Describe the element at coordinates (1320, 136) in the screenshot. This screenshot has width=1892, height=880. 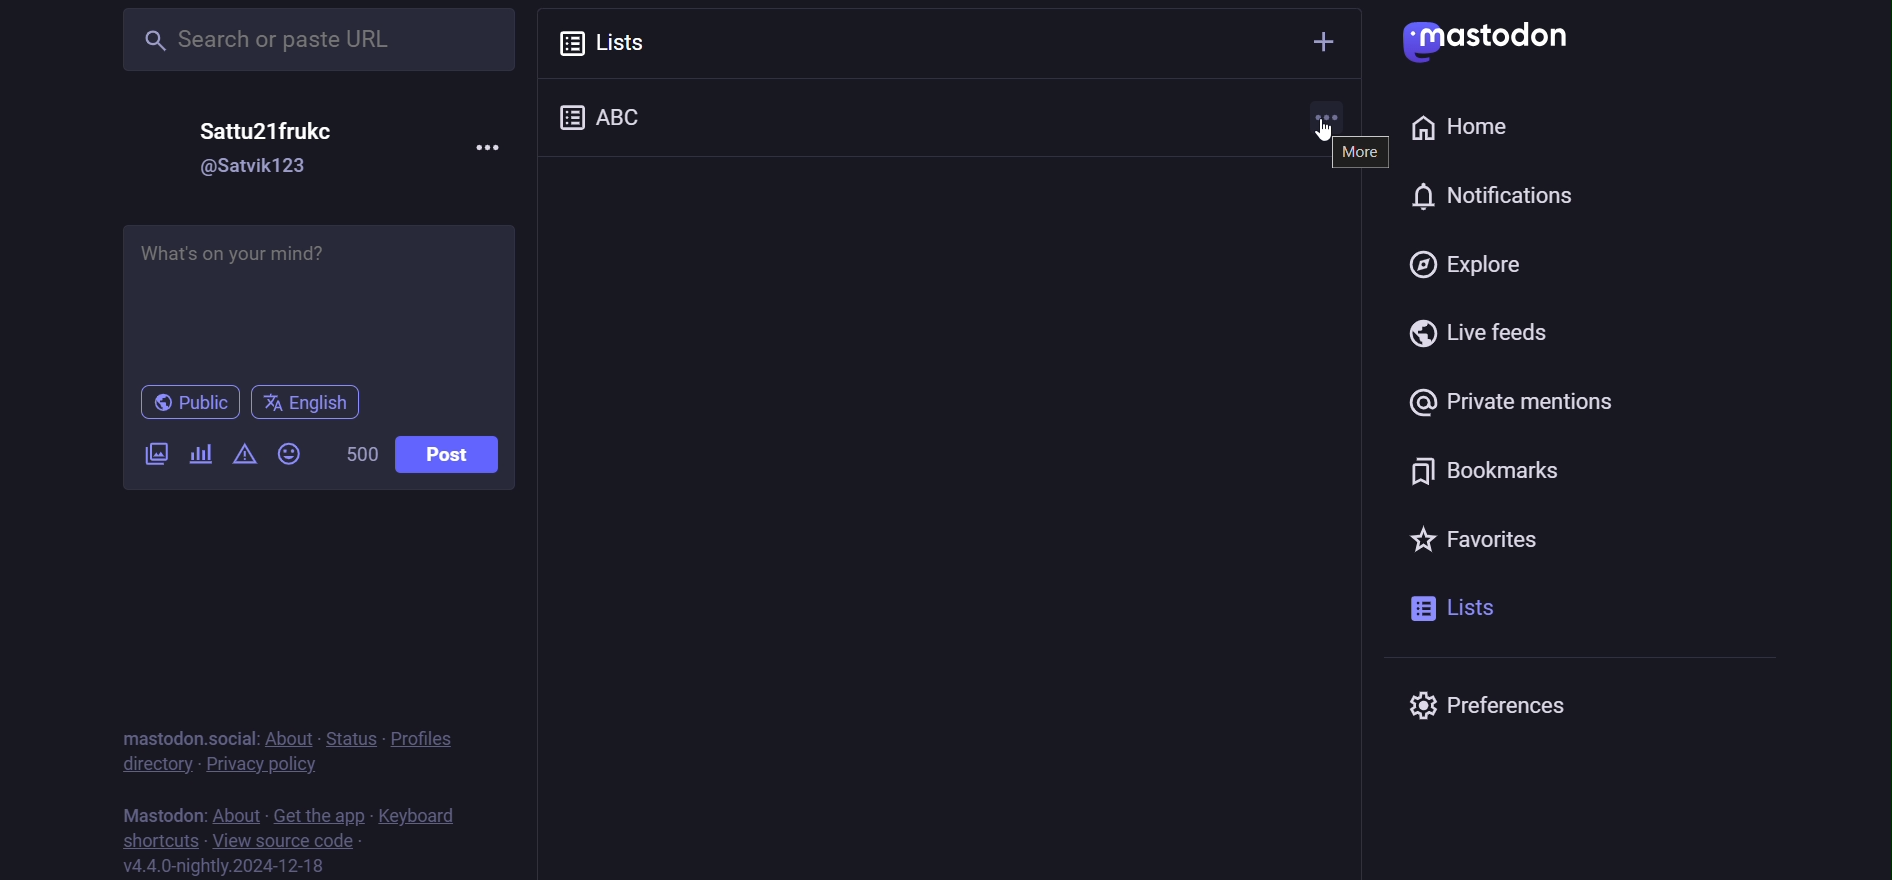
I see `cursor` at that location.